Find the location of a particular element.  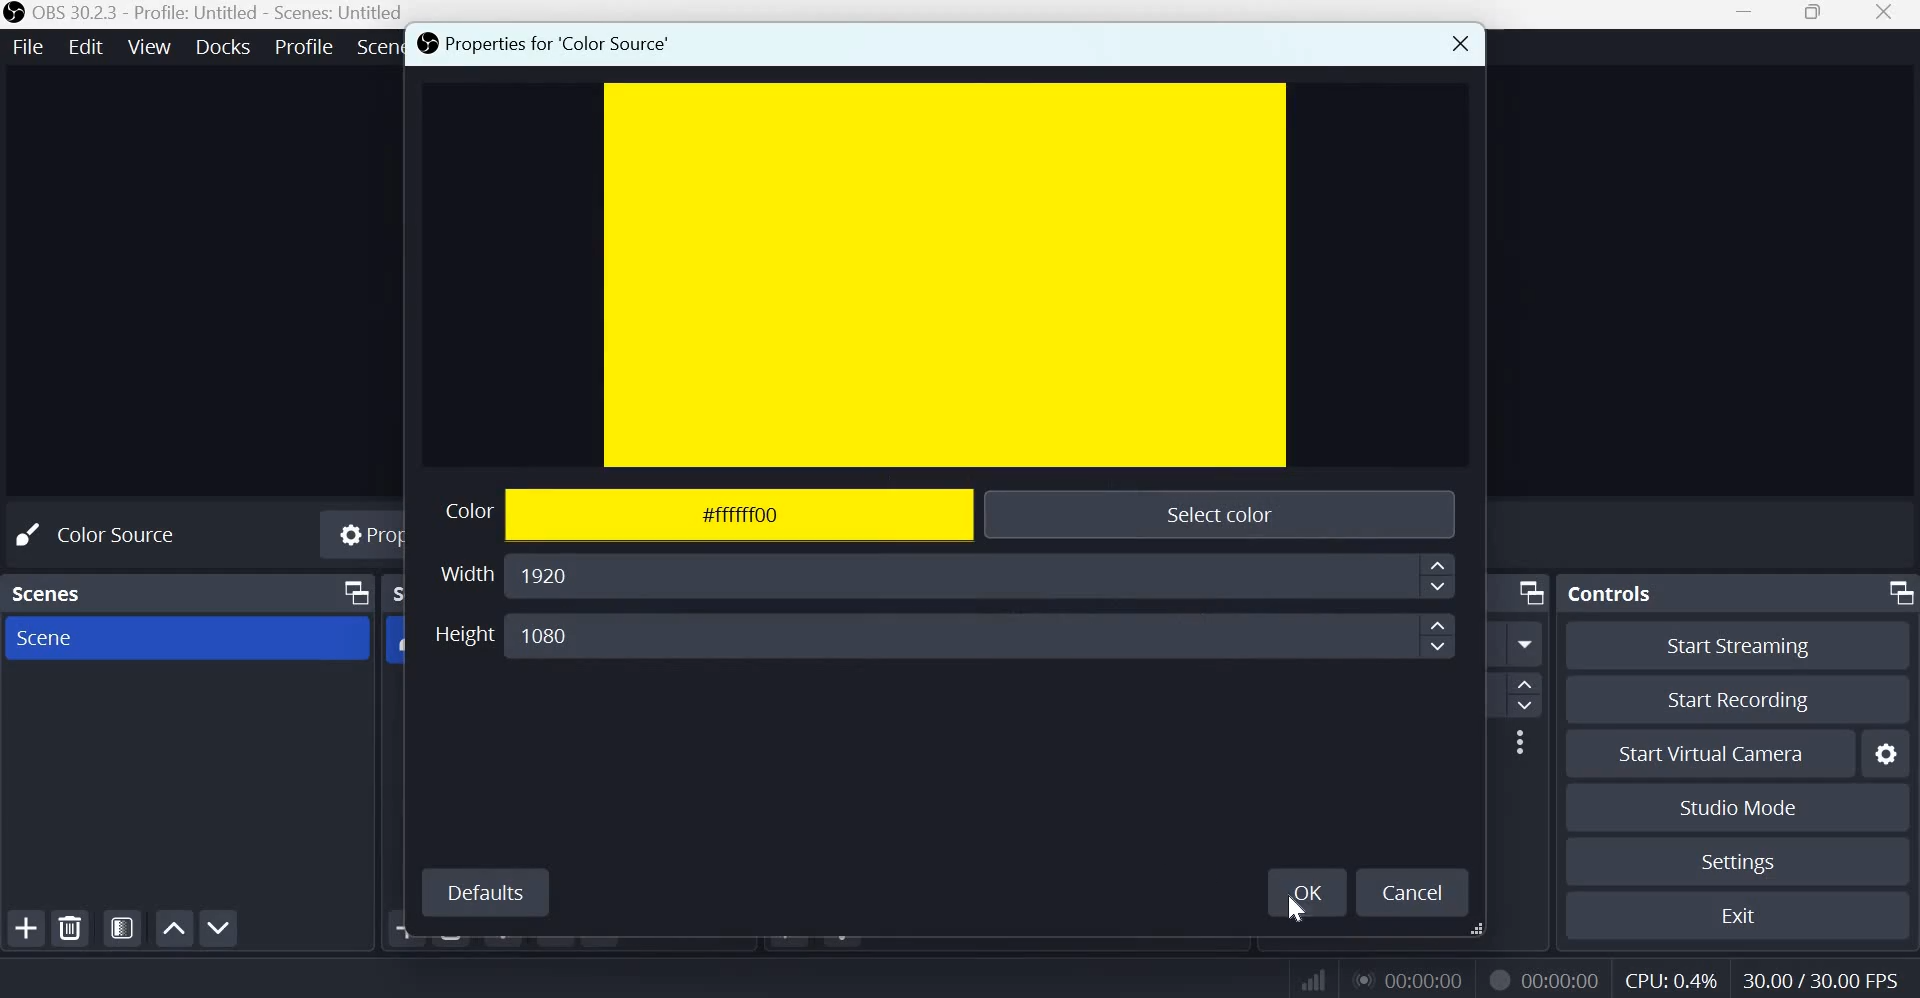

Frame Rate (FPS) is located at coordinates (1815, 978).